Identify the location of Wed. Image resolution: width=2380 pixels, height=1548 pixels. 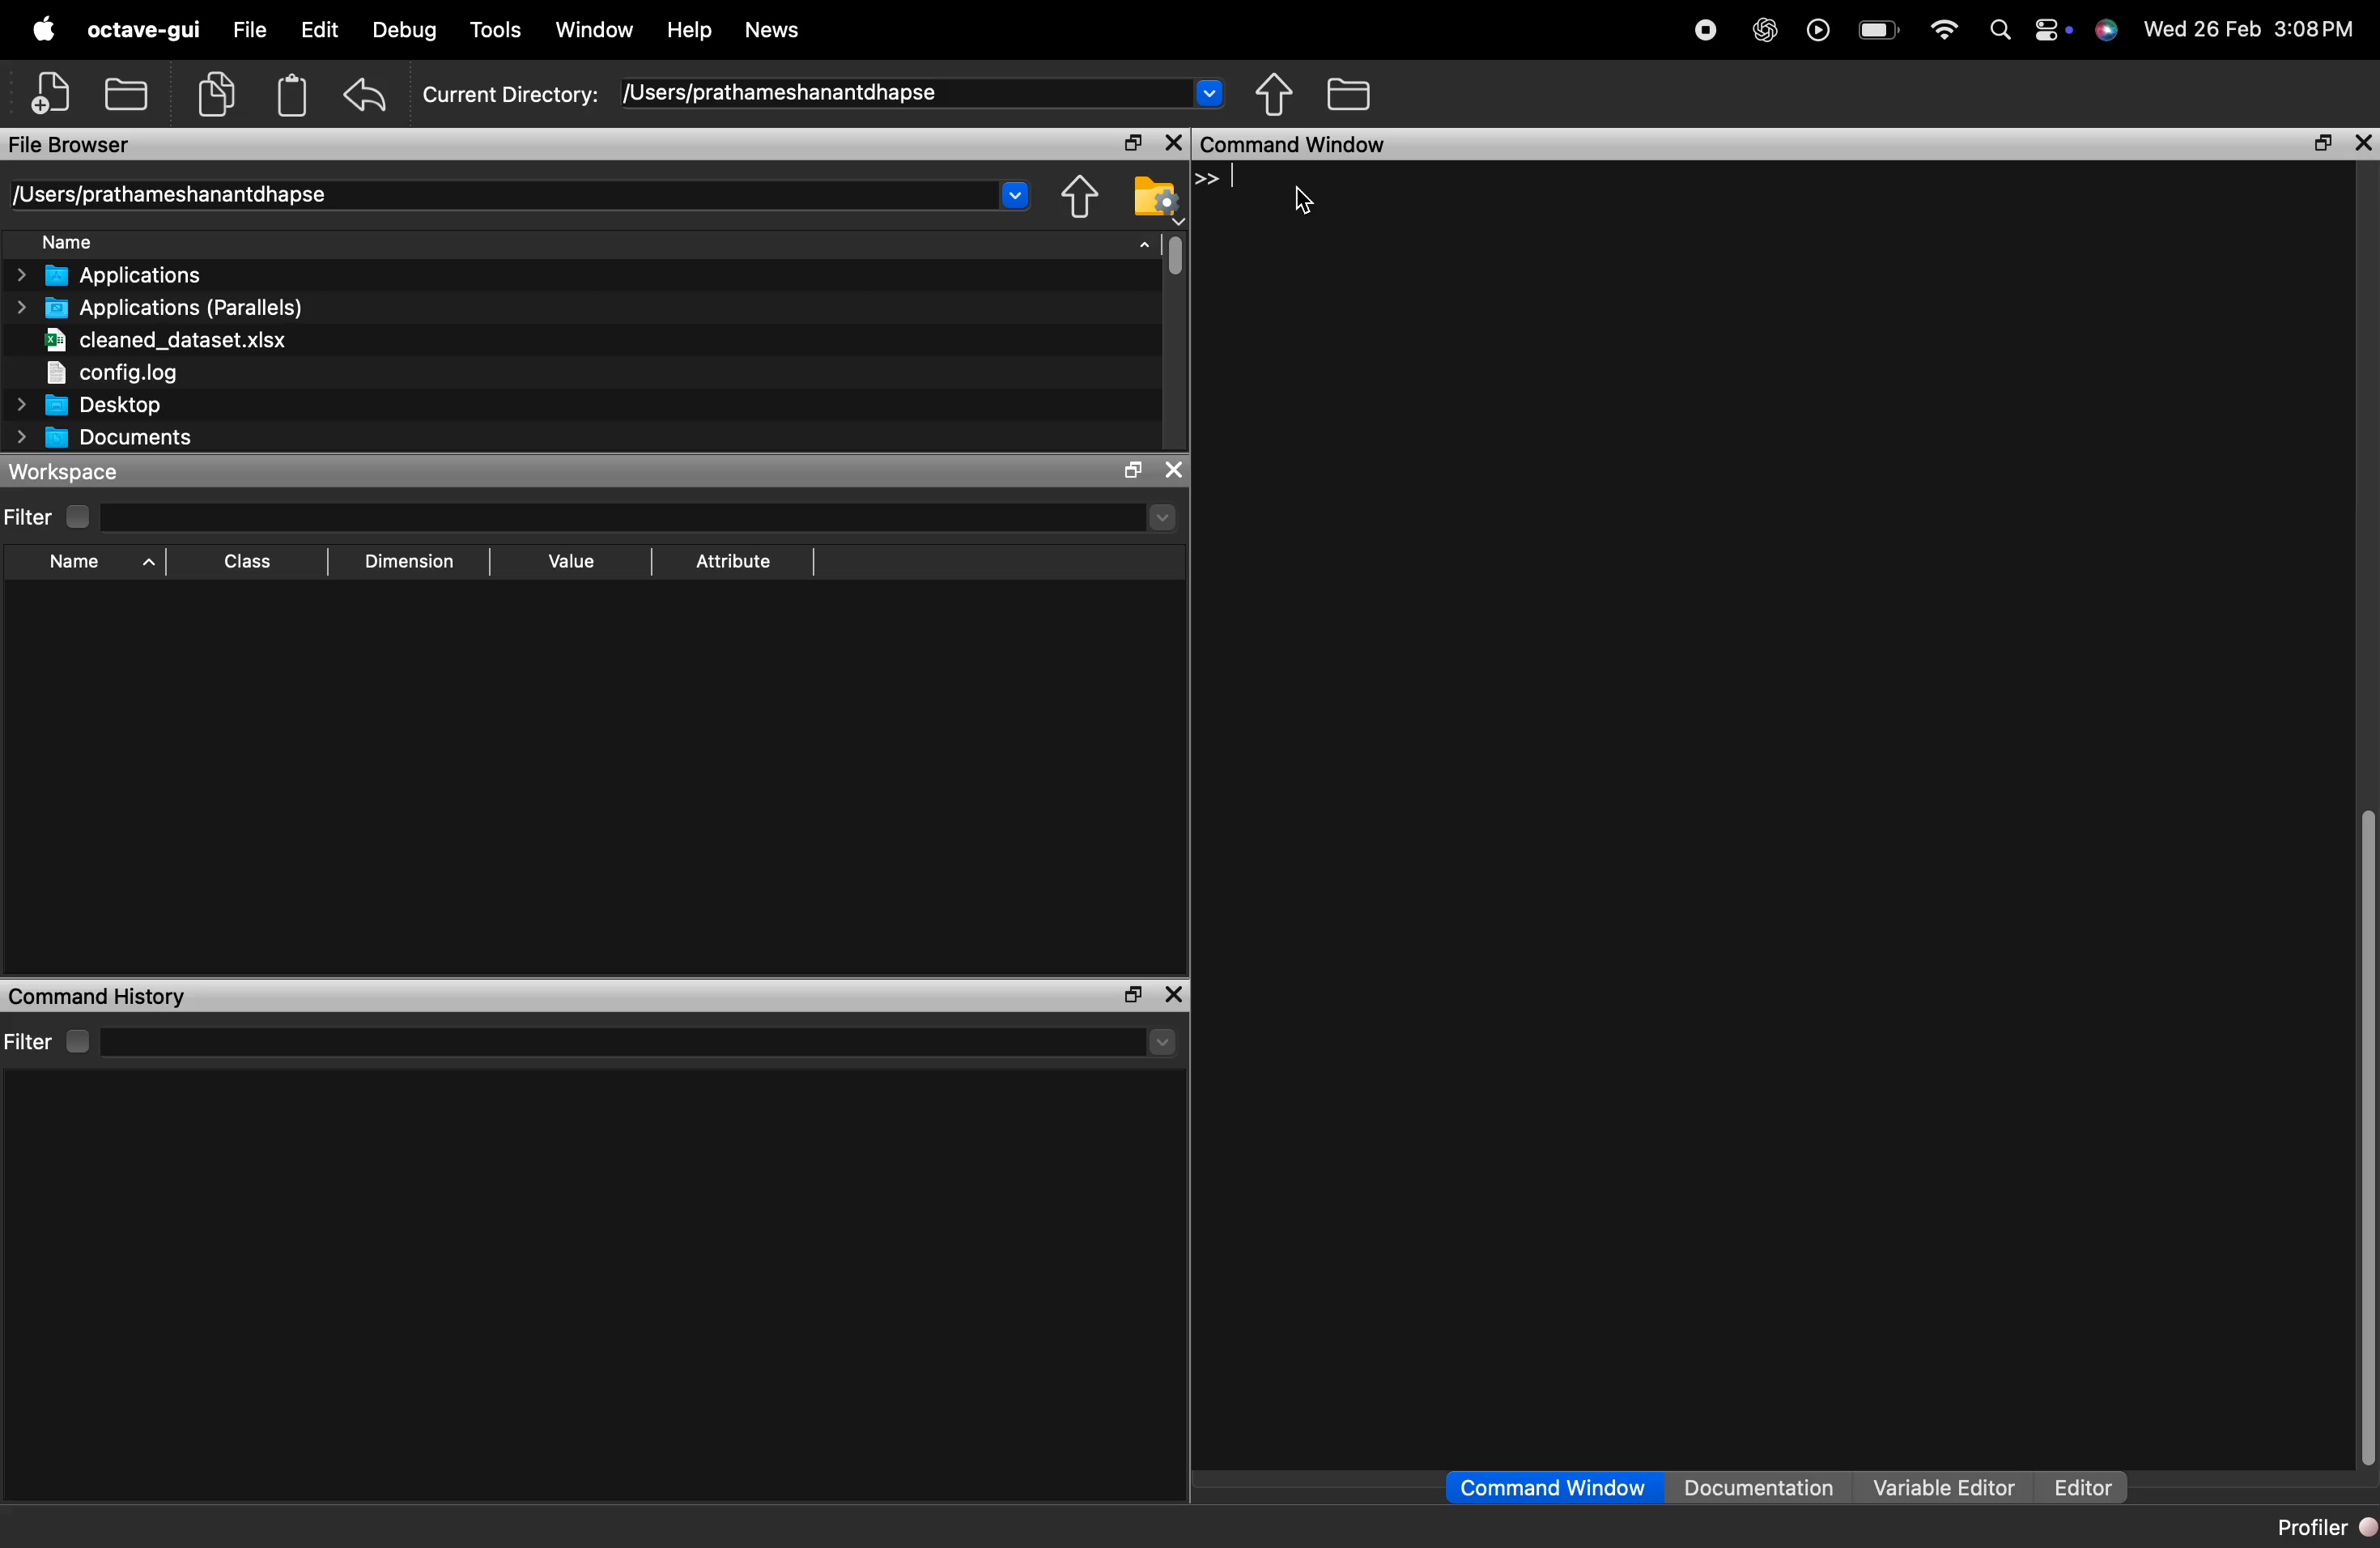
(2159, 27).